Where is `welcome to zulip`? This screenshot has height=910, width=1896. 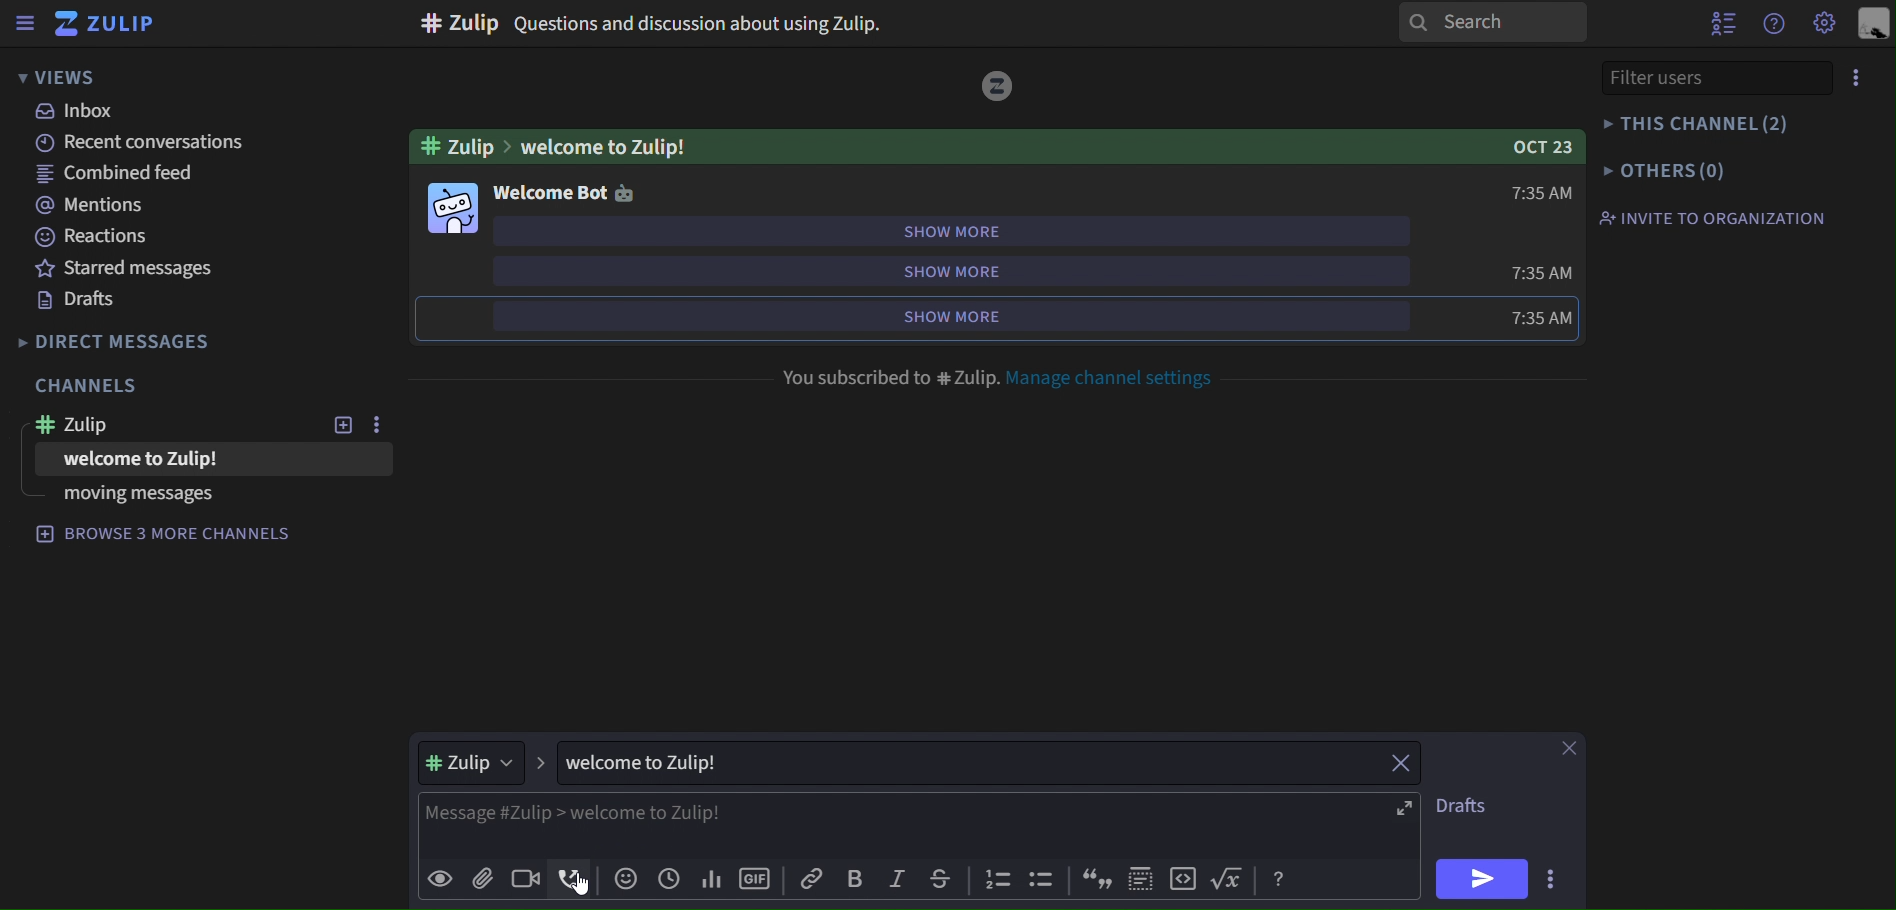
welcome to zulip is located at coordinates (167, 460).